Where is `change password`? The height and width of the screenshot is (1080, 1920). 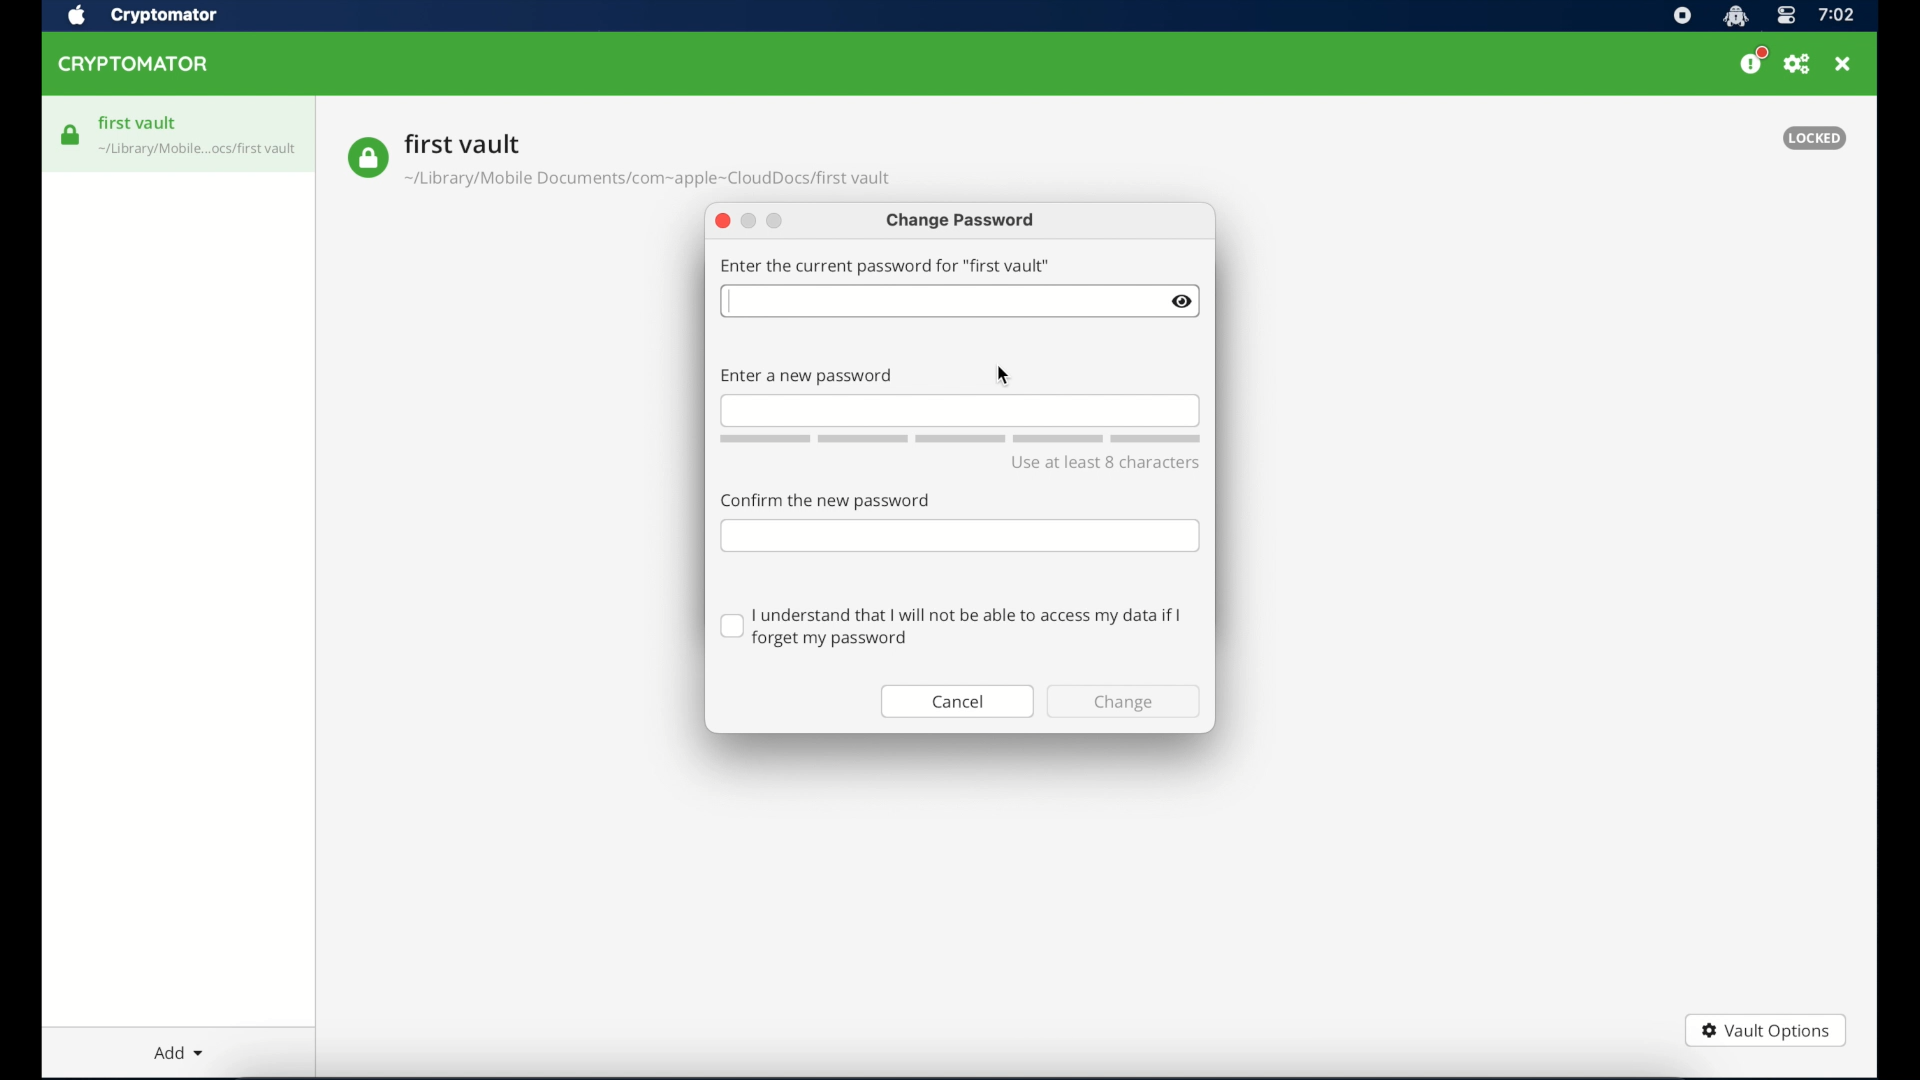
change password is located at coordinates (962, 222).